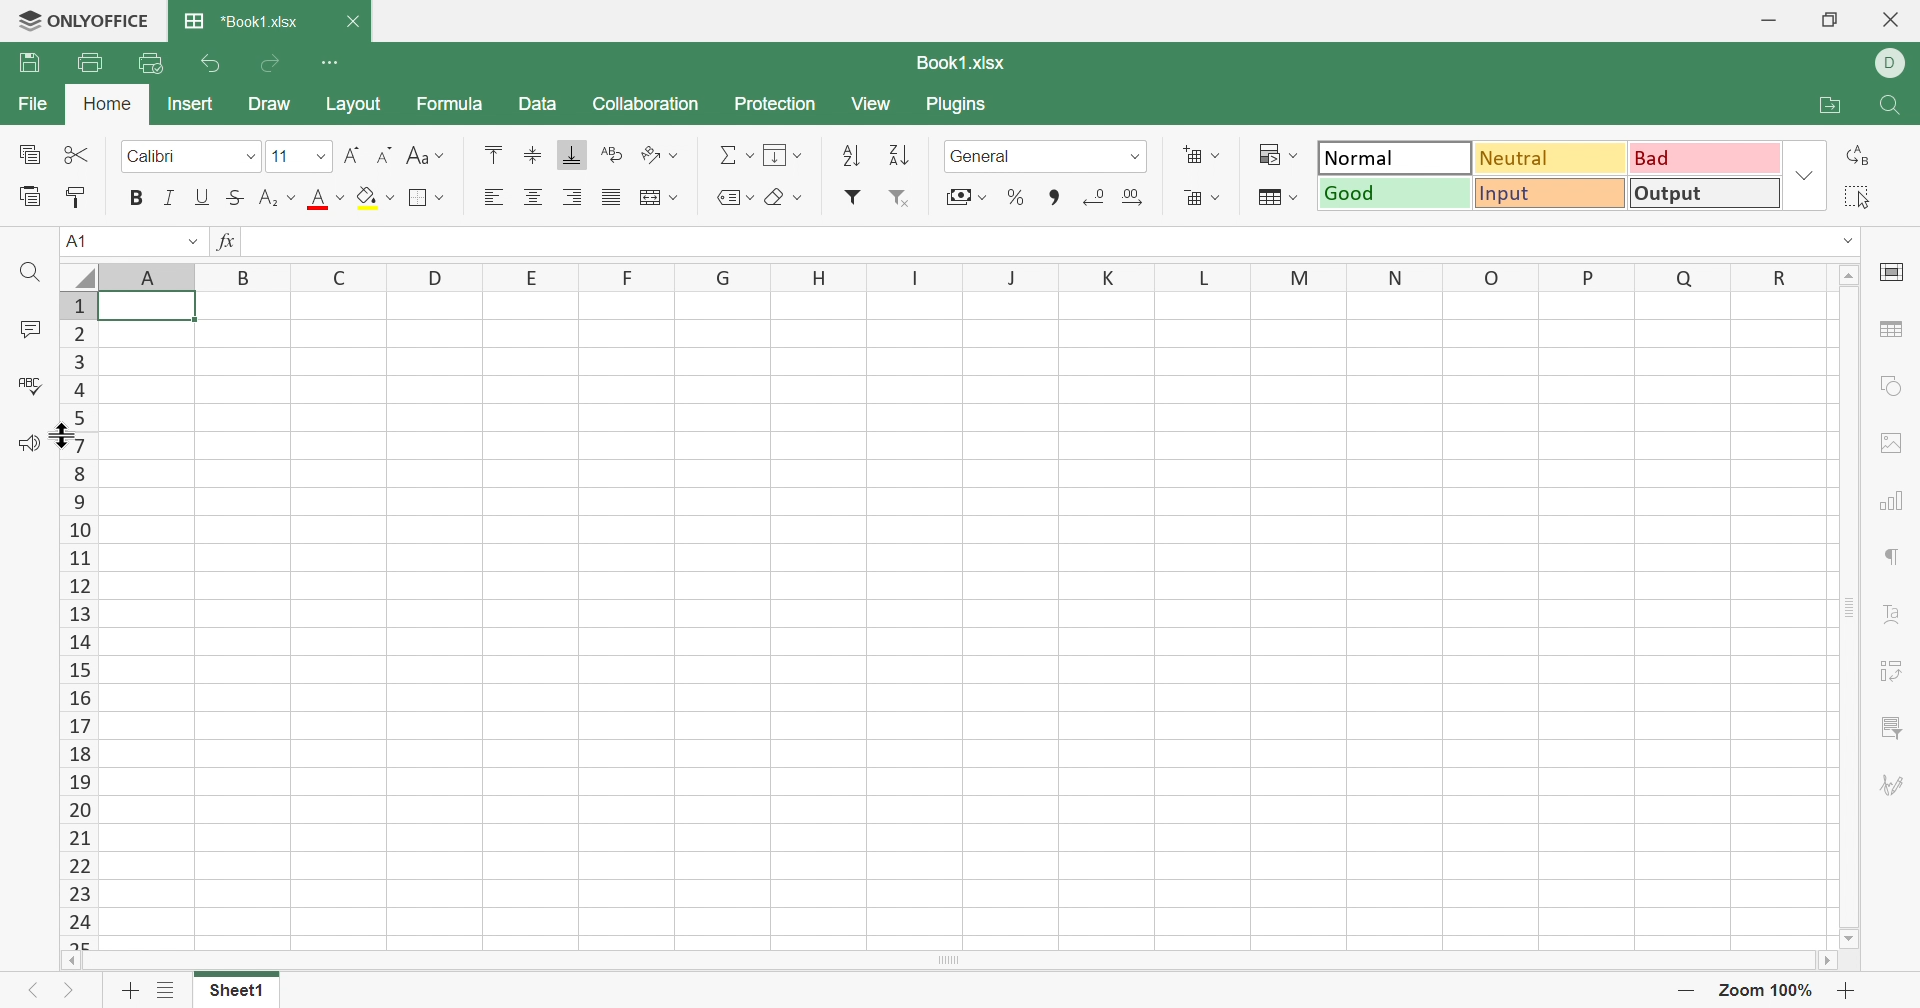 This screenshot has height=1008, width=1920. Describe the element at coordinates (34, 386) in the screenshot. I see `Check Spelling` at that location.